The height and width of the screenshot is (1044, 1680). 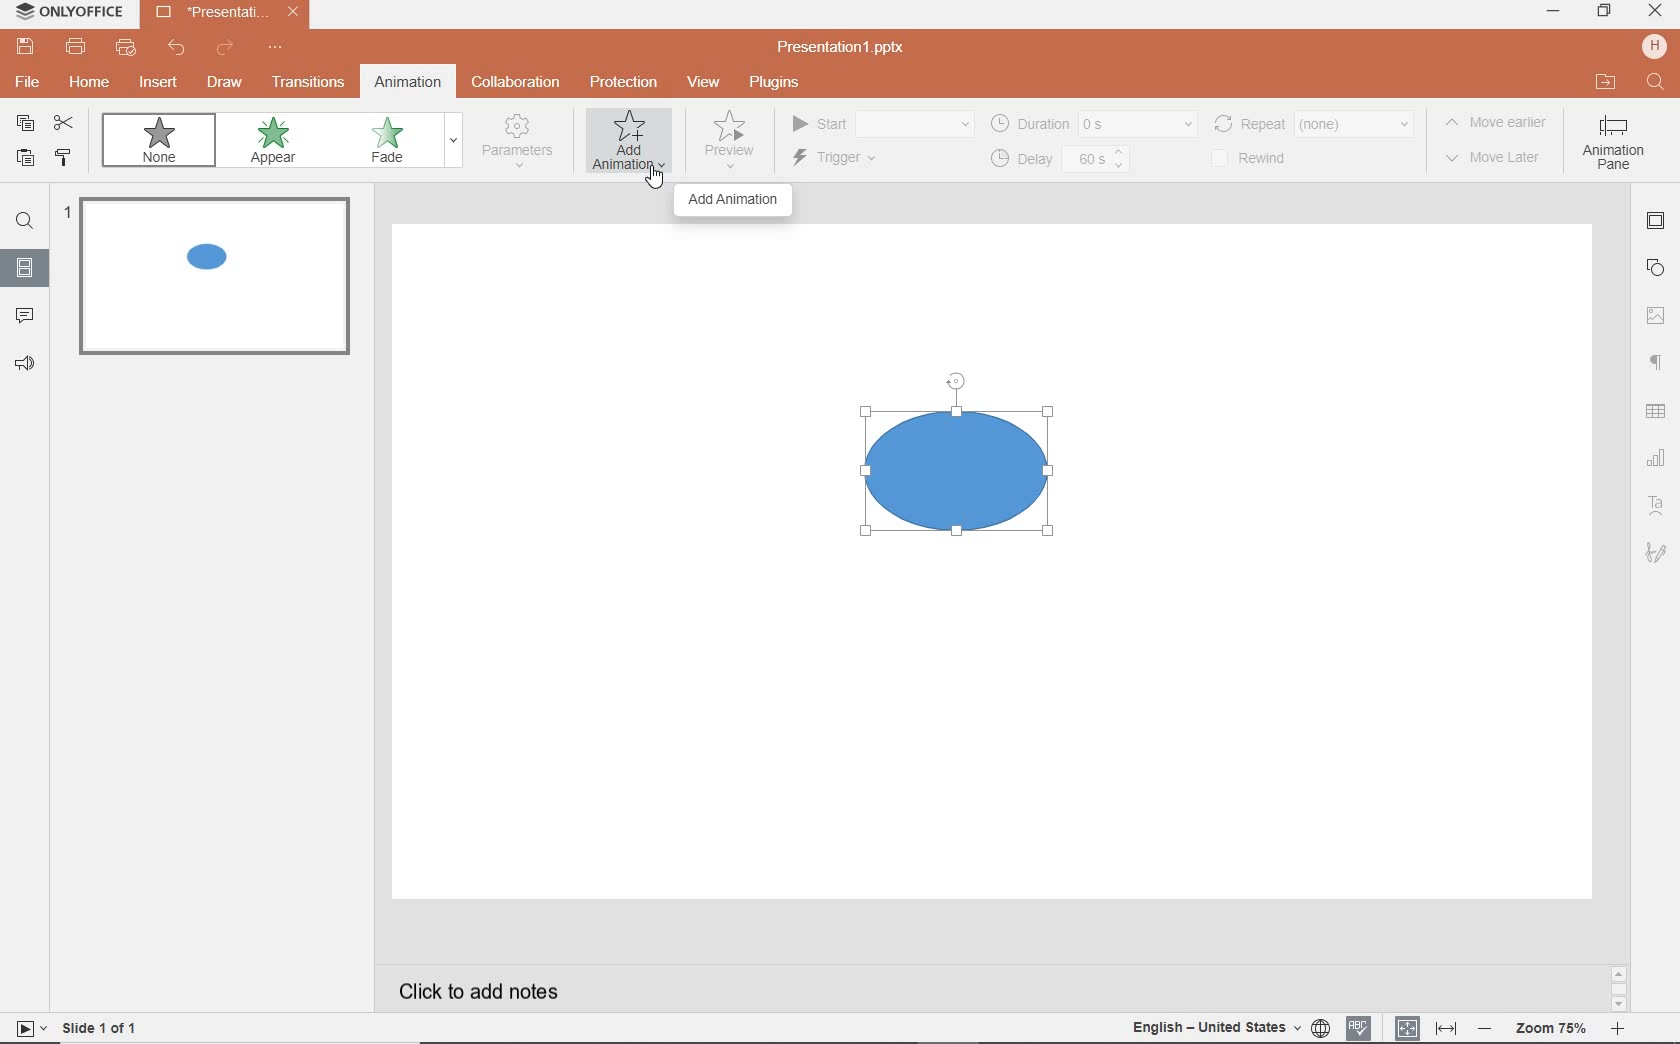 What do you see at coordinates (1552, 11) in the screenshot?
I see `MINIMIZE` at bounding box center [1552, 11].